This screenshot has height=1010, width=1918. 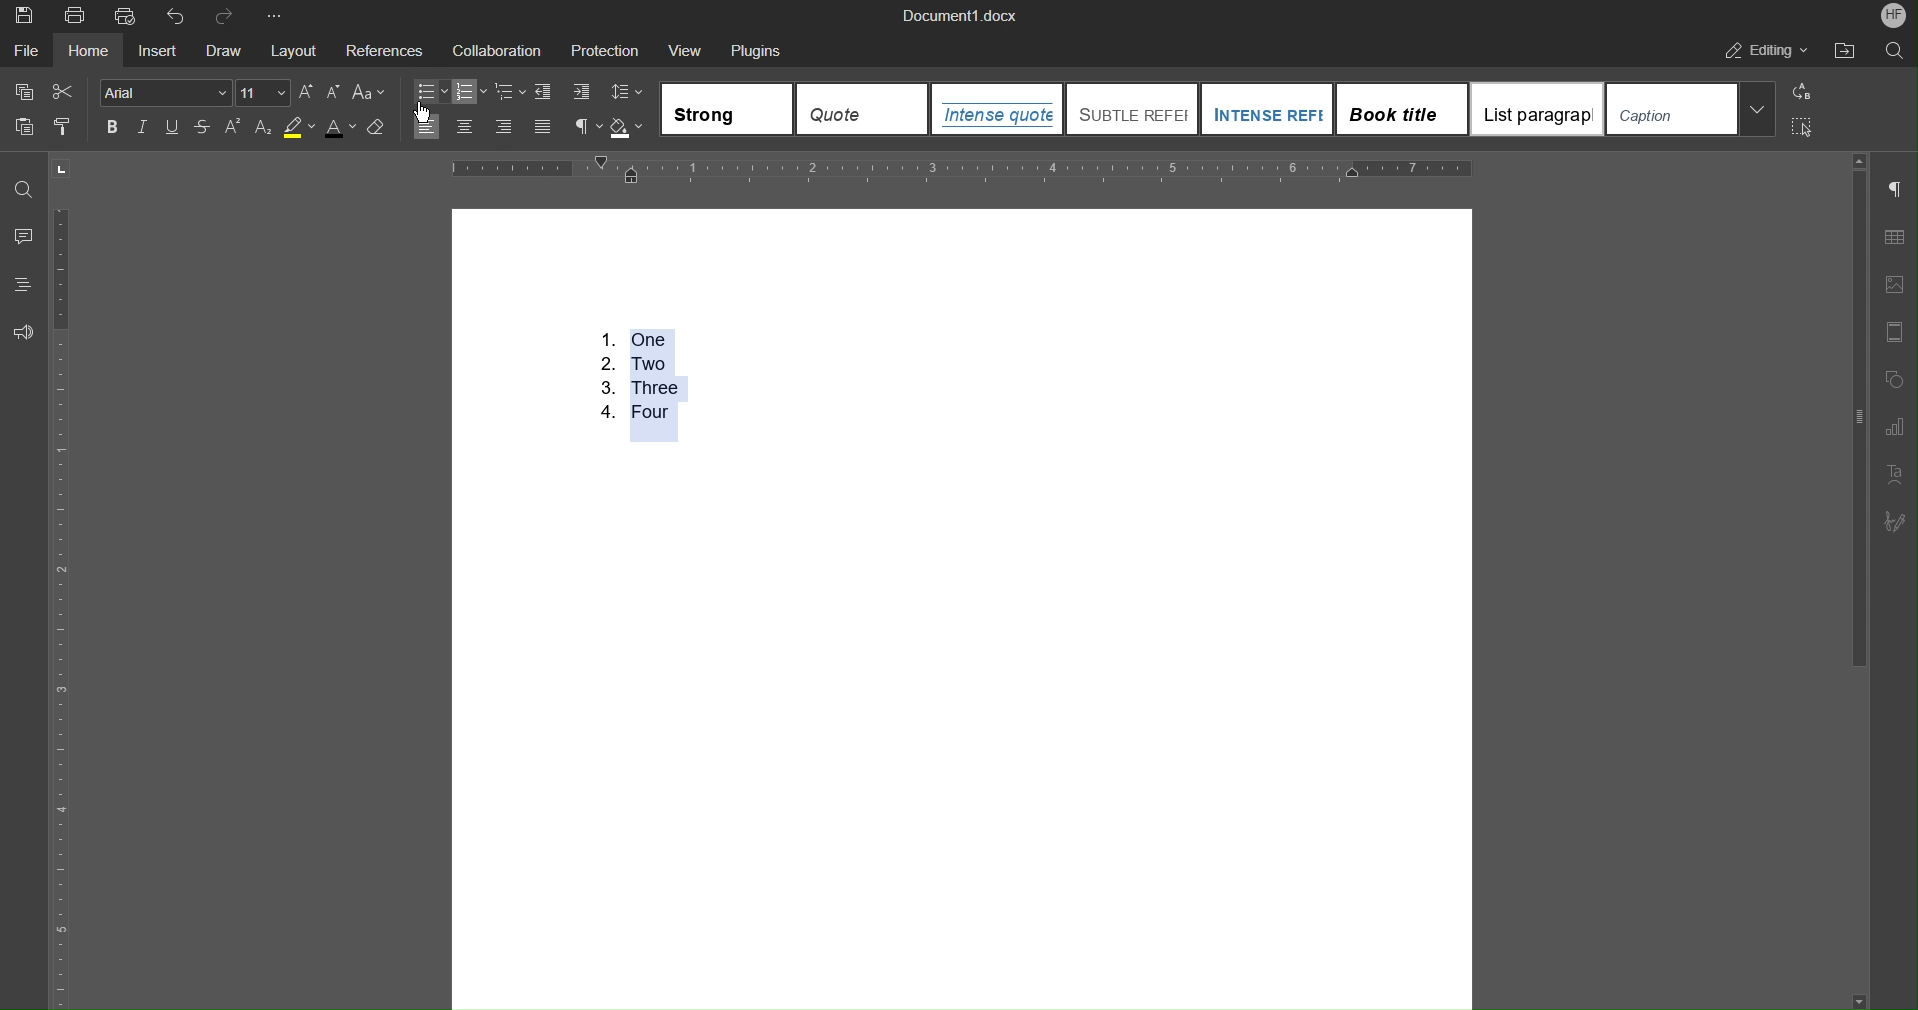 What do you see at coordinates (493, 48) in the screenshot?
I see `Collaboration` at bounding box center [493, 48].